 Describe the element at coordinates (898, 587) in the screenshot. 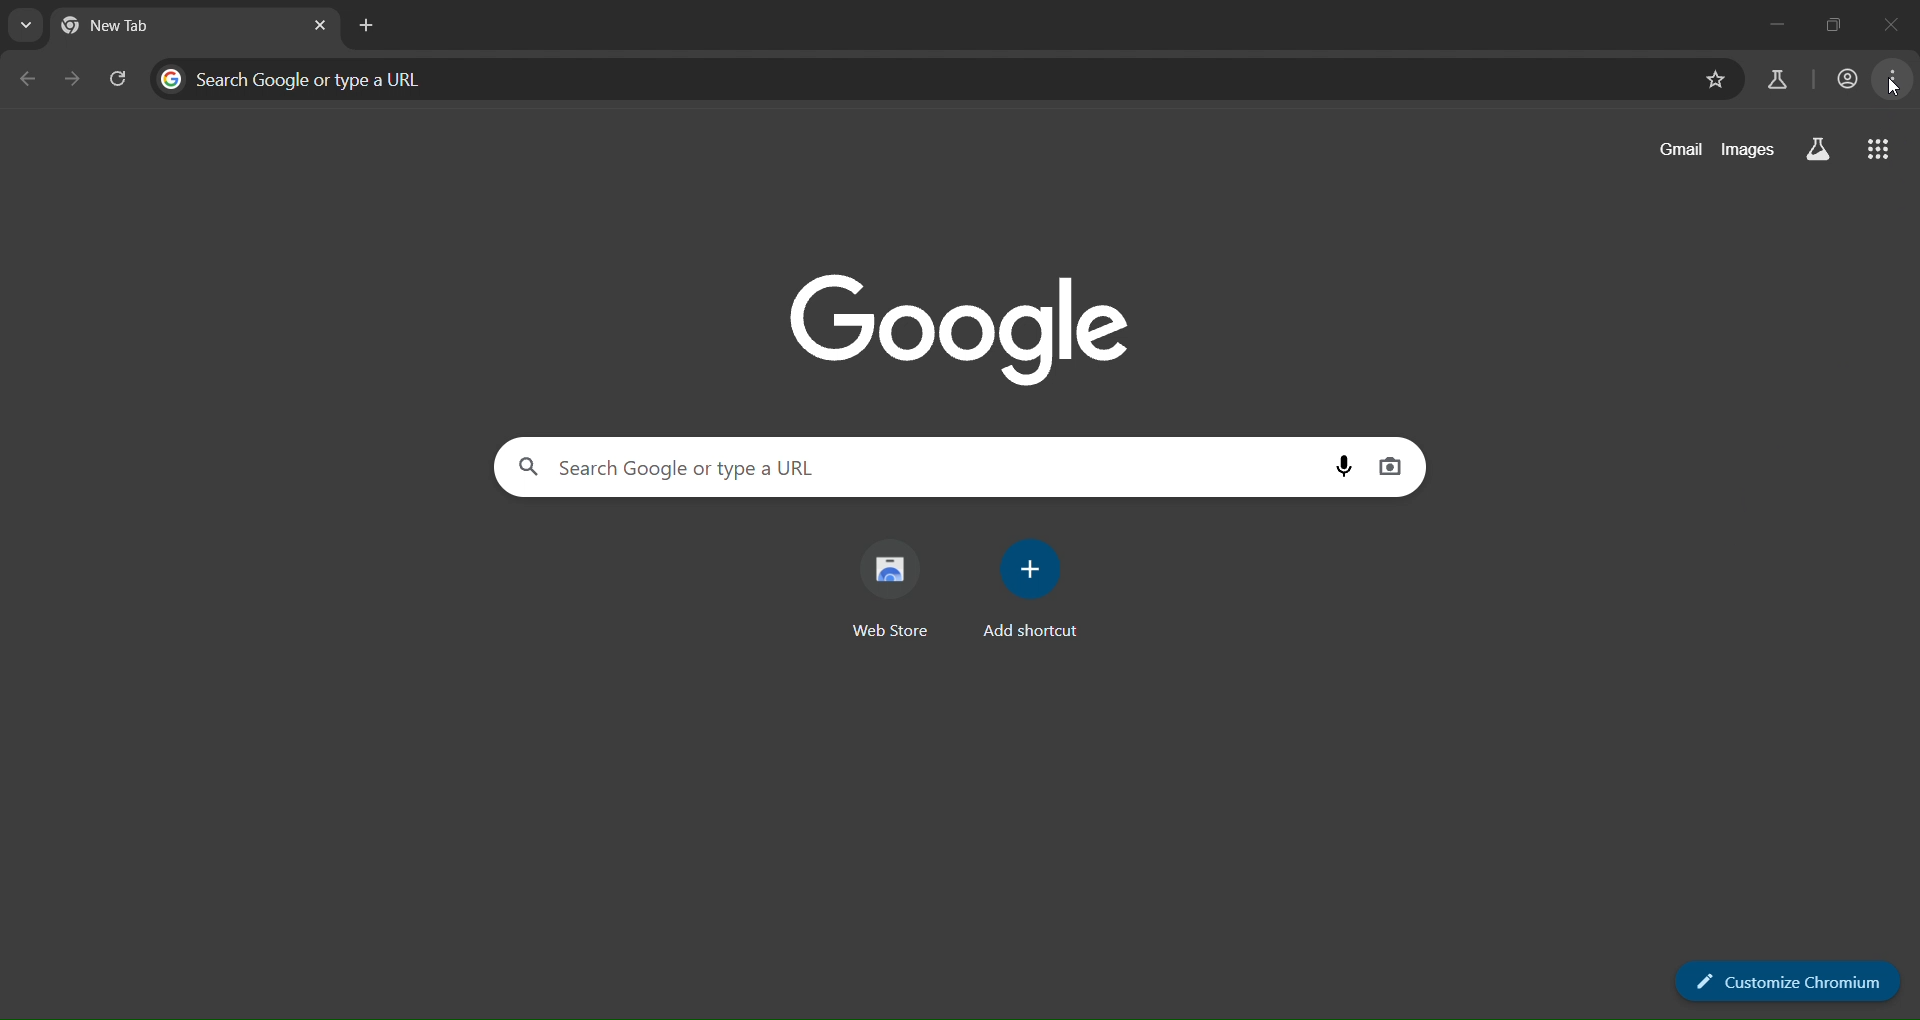

I see `web store` at that location.